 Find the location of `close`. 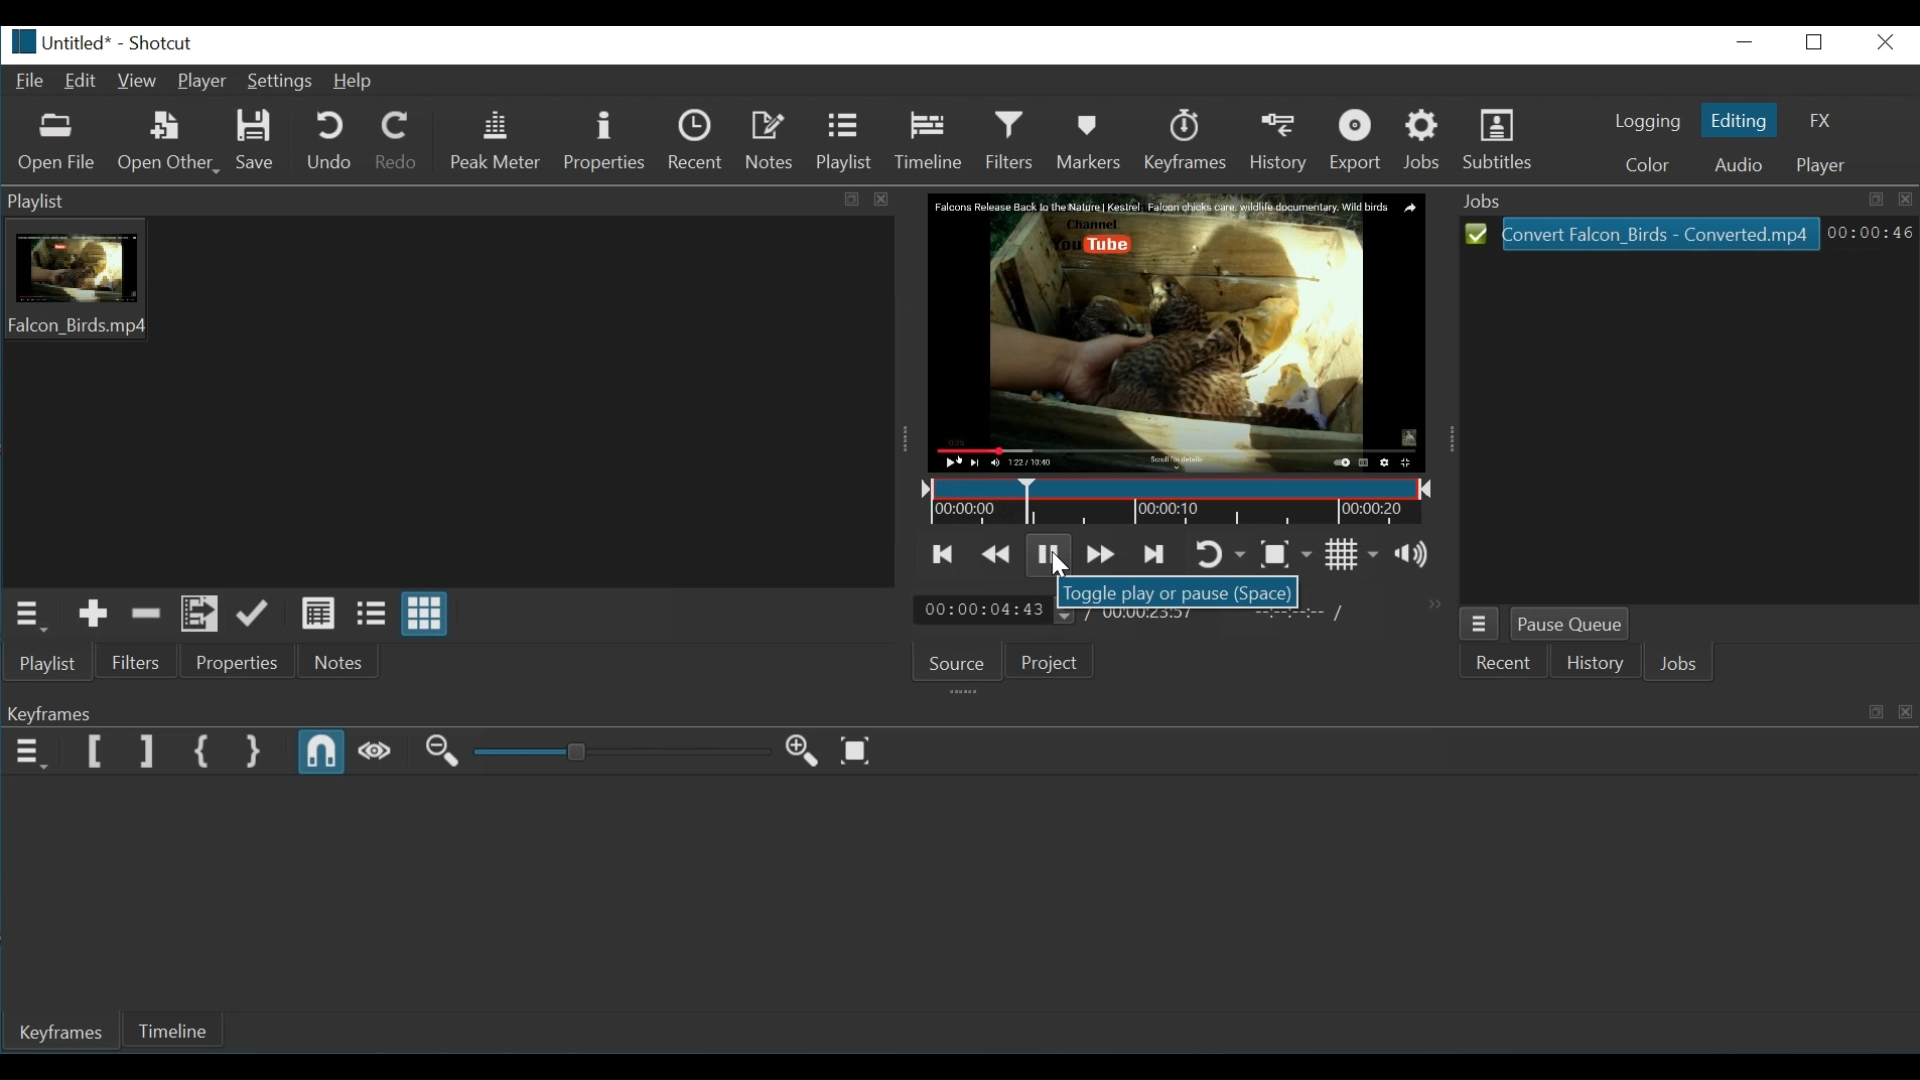

close is located at coordinates (1881, 45).